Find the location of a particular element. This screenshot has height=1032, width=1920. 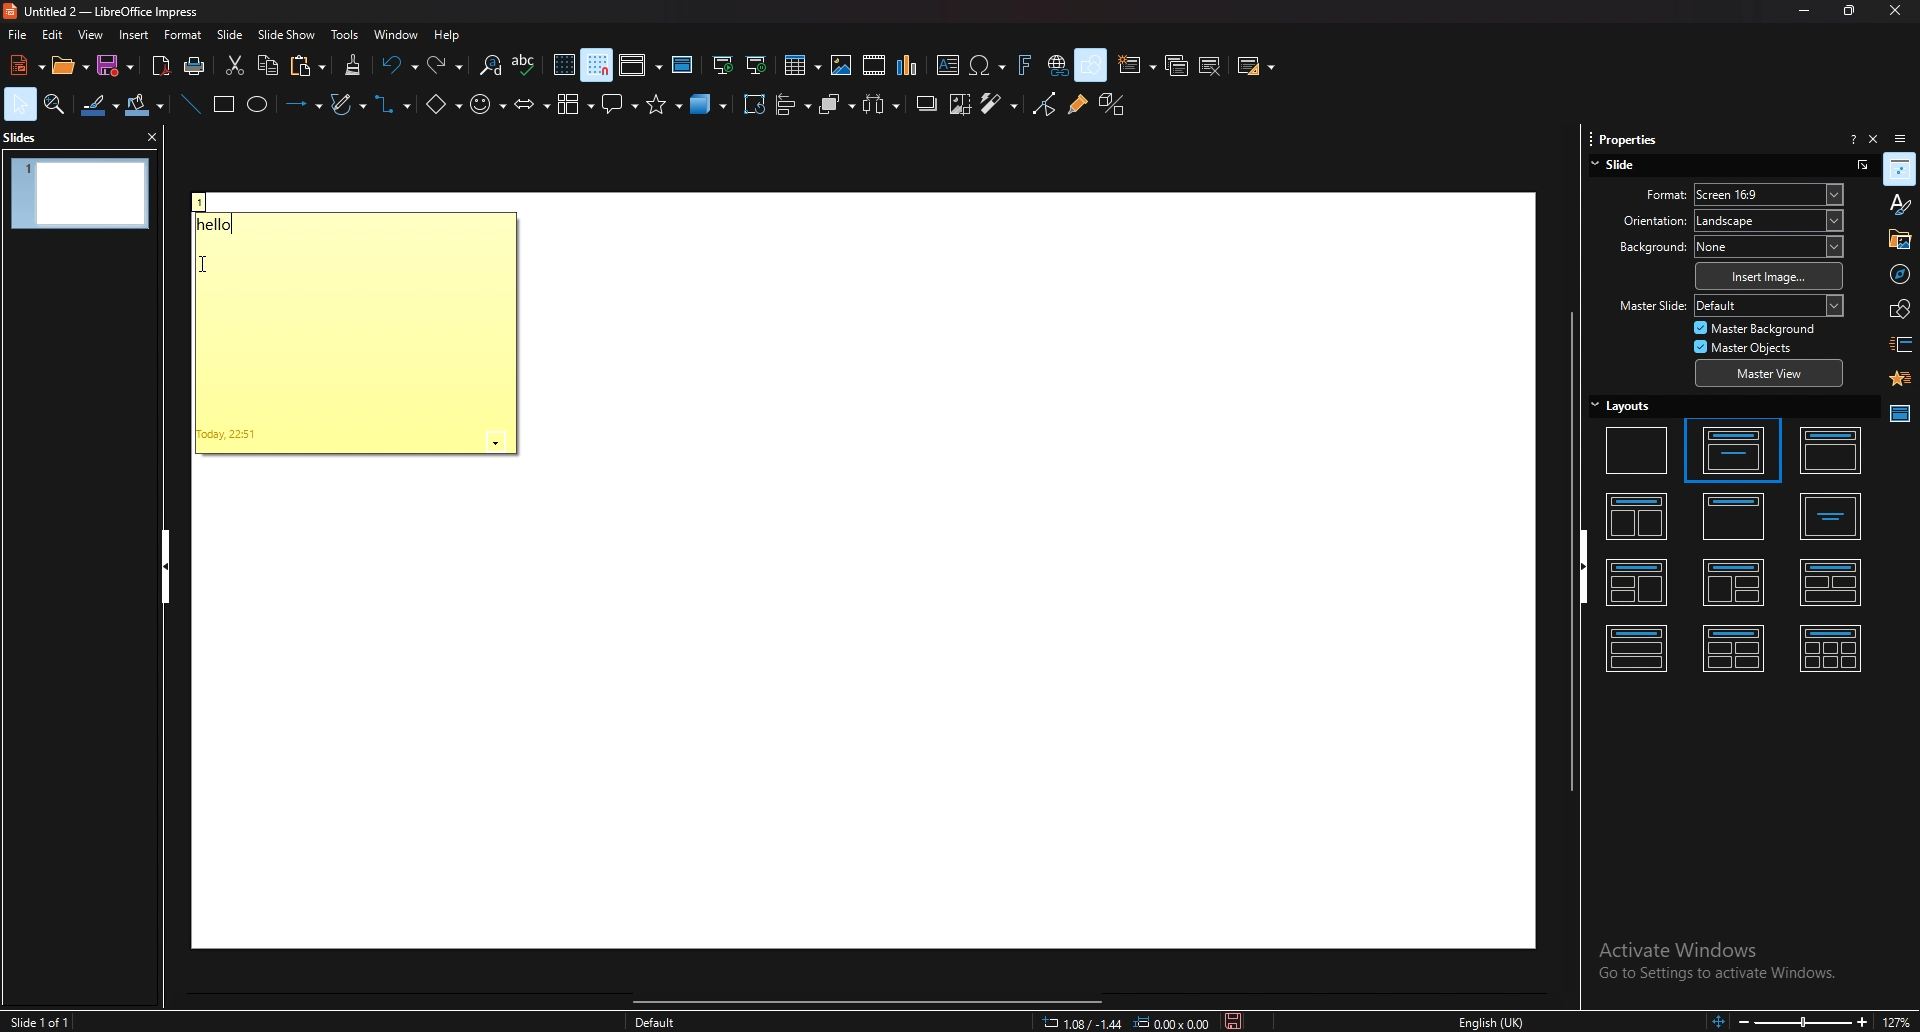

show gluepoint functions is located at coordinates (1076, 105).